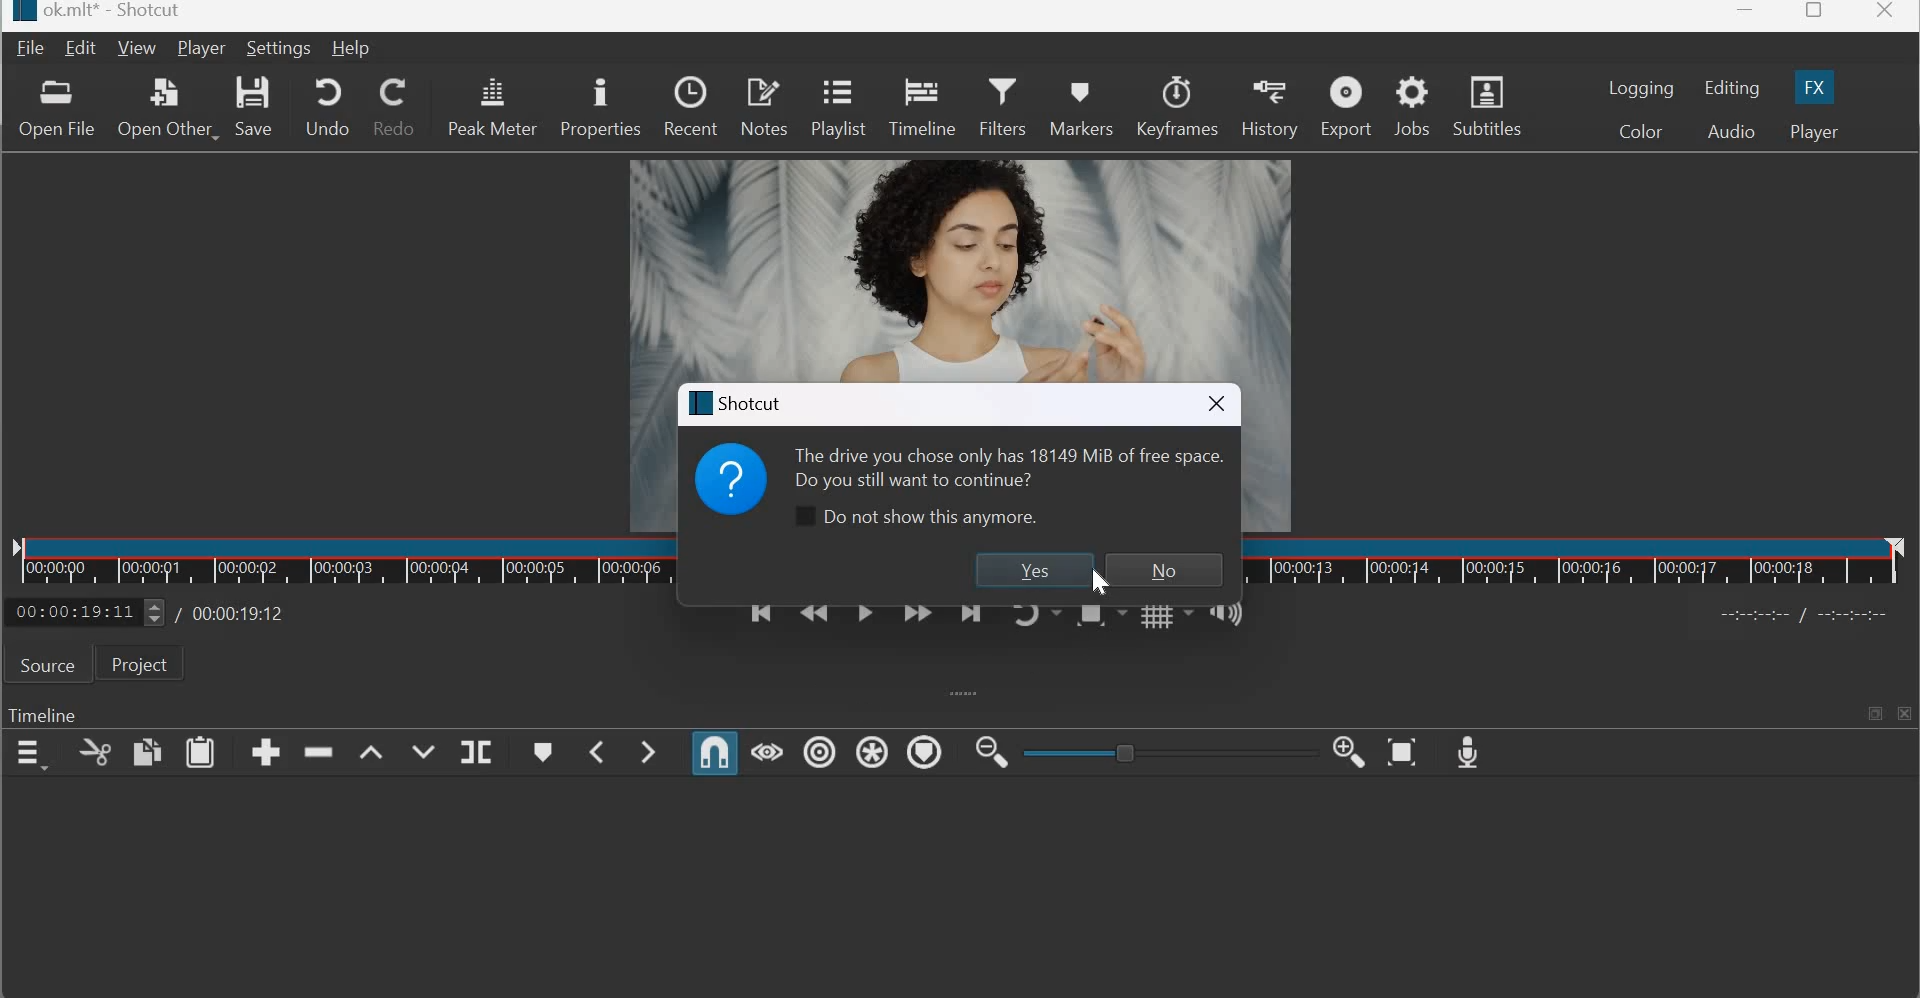  What do you see at coordinates (1099, 618) in the screenshot?
I see `Toggle zoom` at bounding box center [1099, 618].